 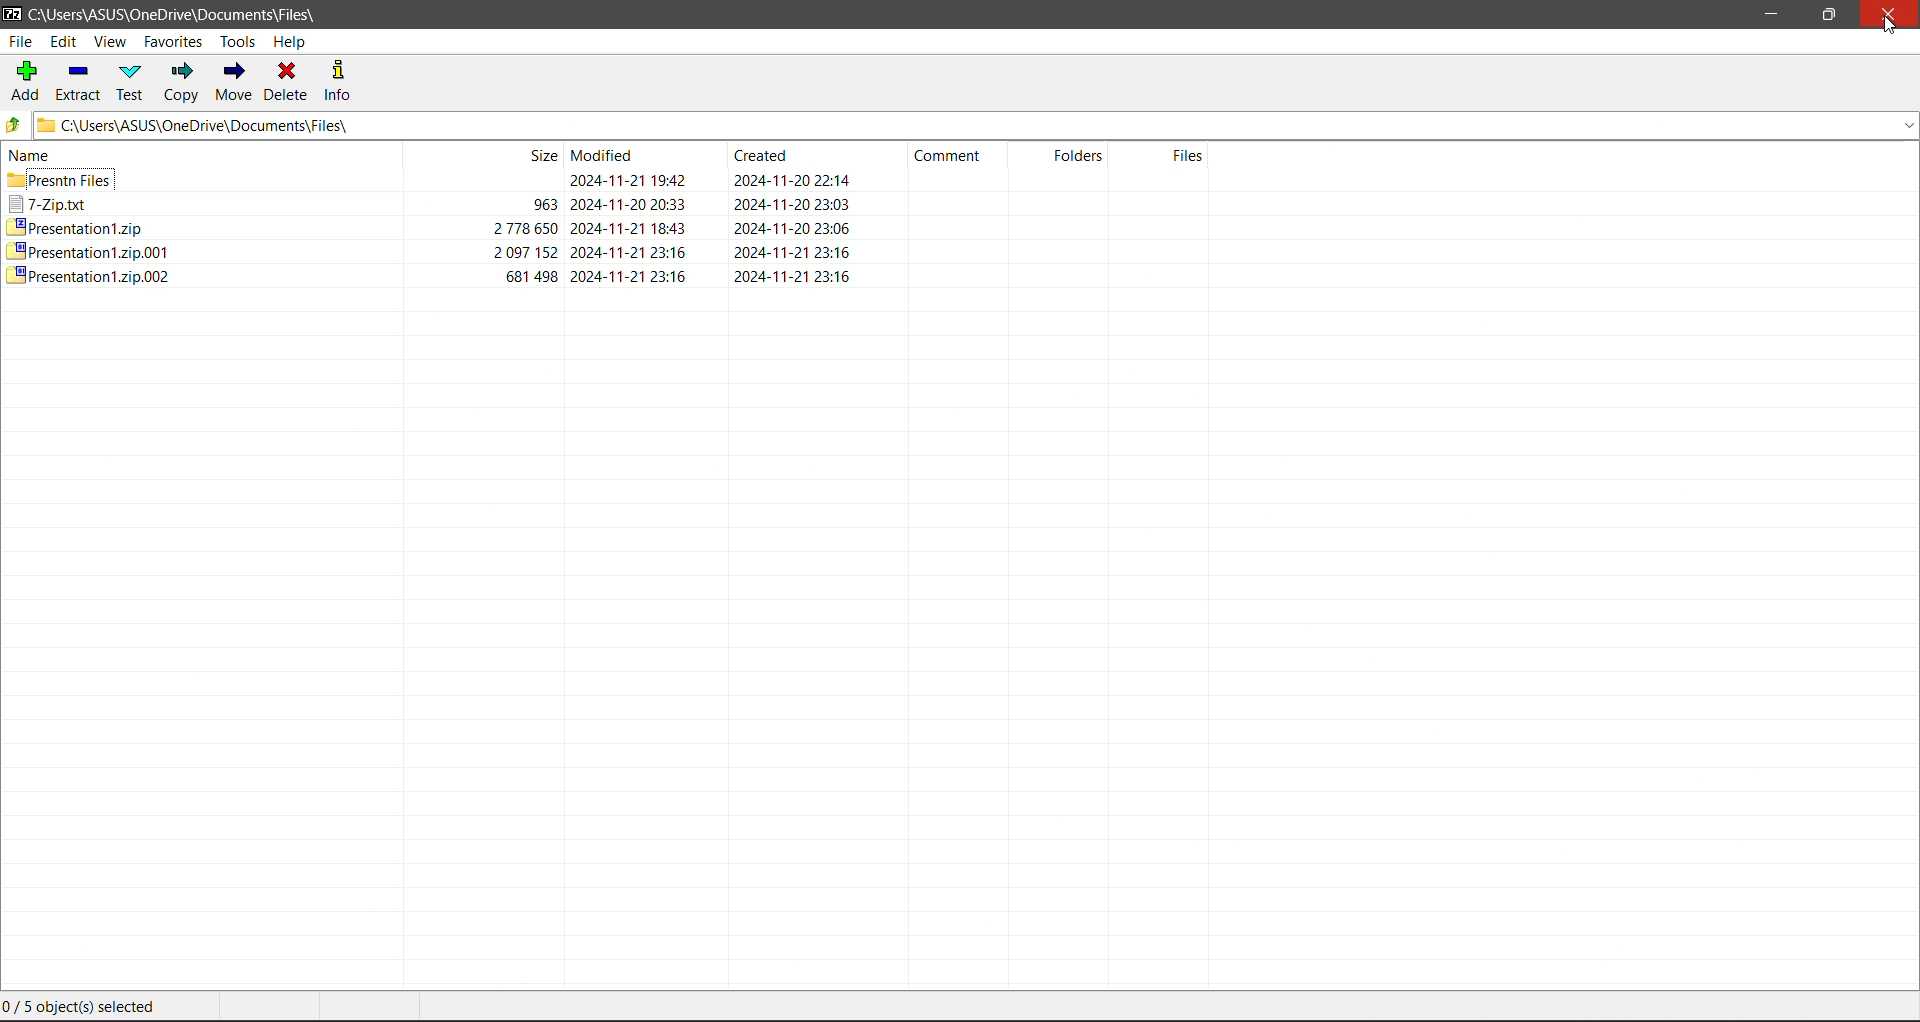 I want to click on Test, so click(x=131, y=82).